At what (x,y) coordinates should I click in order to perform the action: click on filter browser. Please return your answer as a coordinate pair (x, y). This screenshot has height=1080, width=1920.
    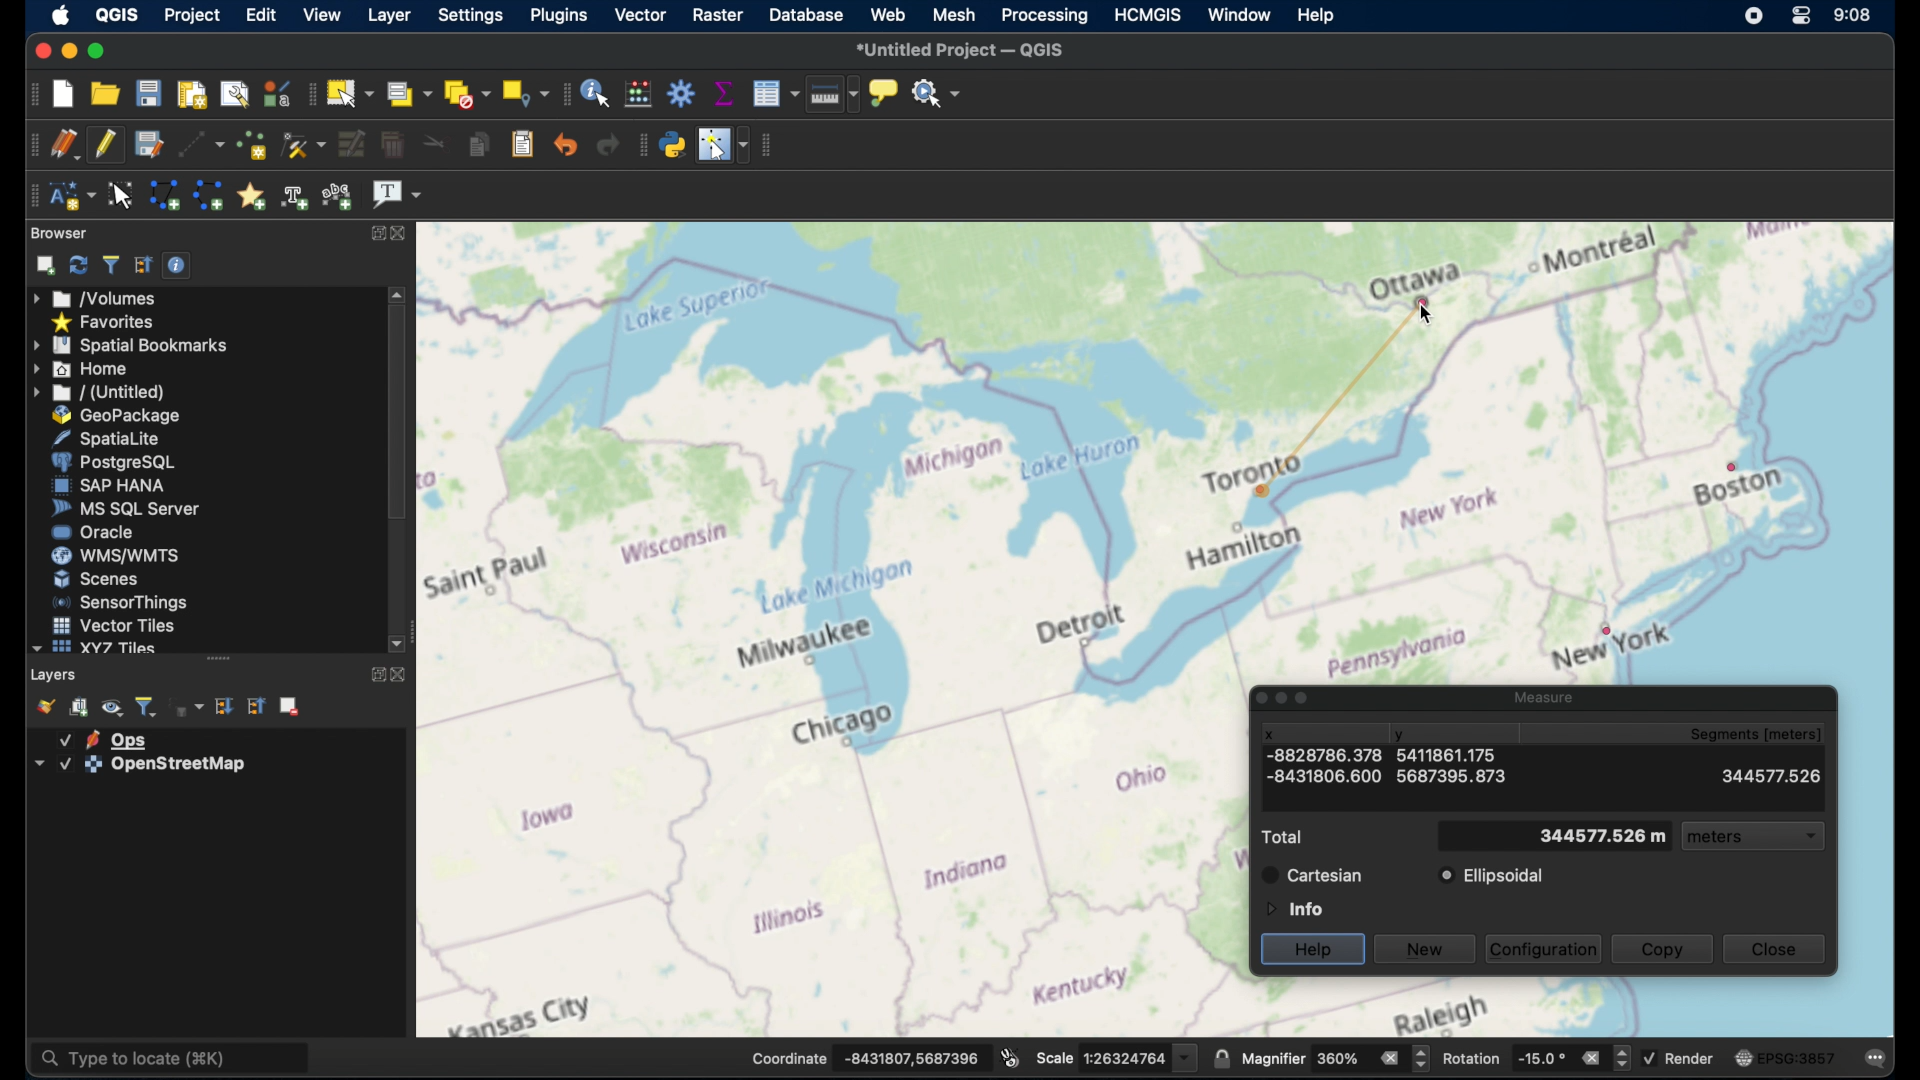
    Looking at the image, I should click on (110, 264).